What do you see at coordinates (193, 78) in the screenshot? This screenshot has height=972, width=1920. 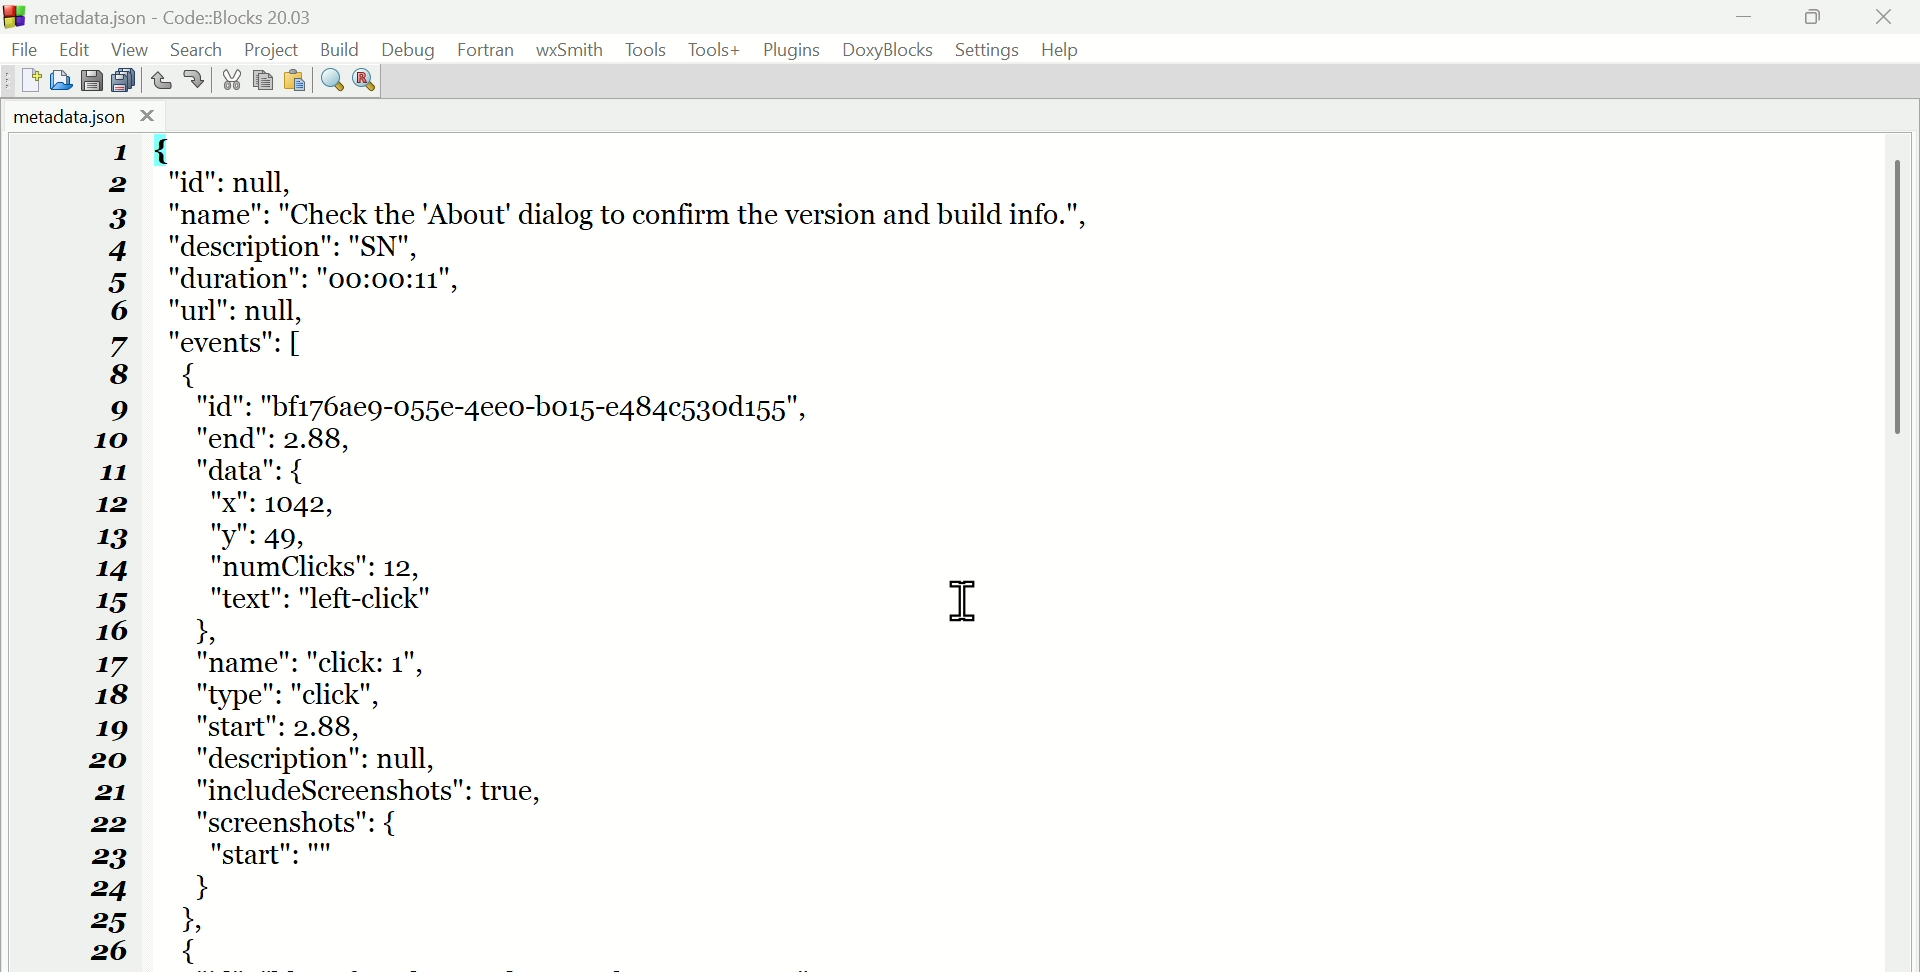 I see `Redo` at bounding box center [193, 78].